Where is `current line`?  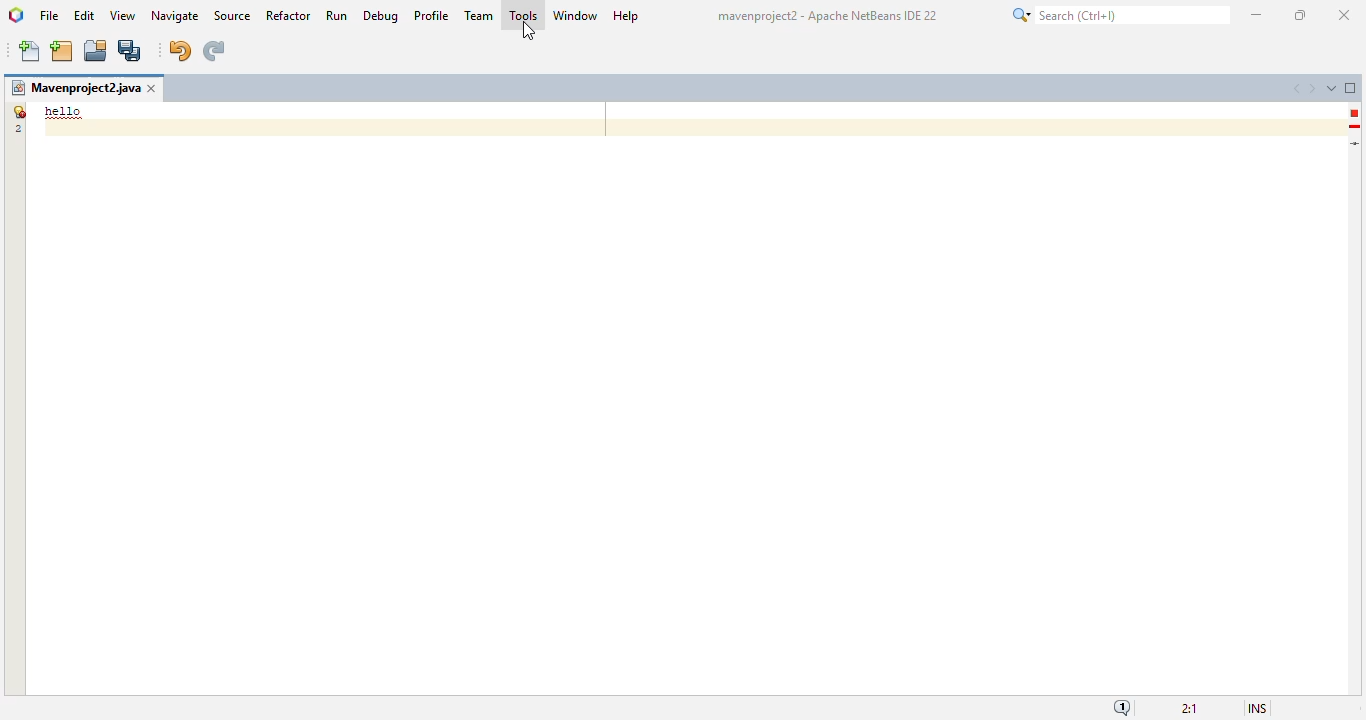
current line is located at coordinates (1356, 143).